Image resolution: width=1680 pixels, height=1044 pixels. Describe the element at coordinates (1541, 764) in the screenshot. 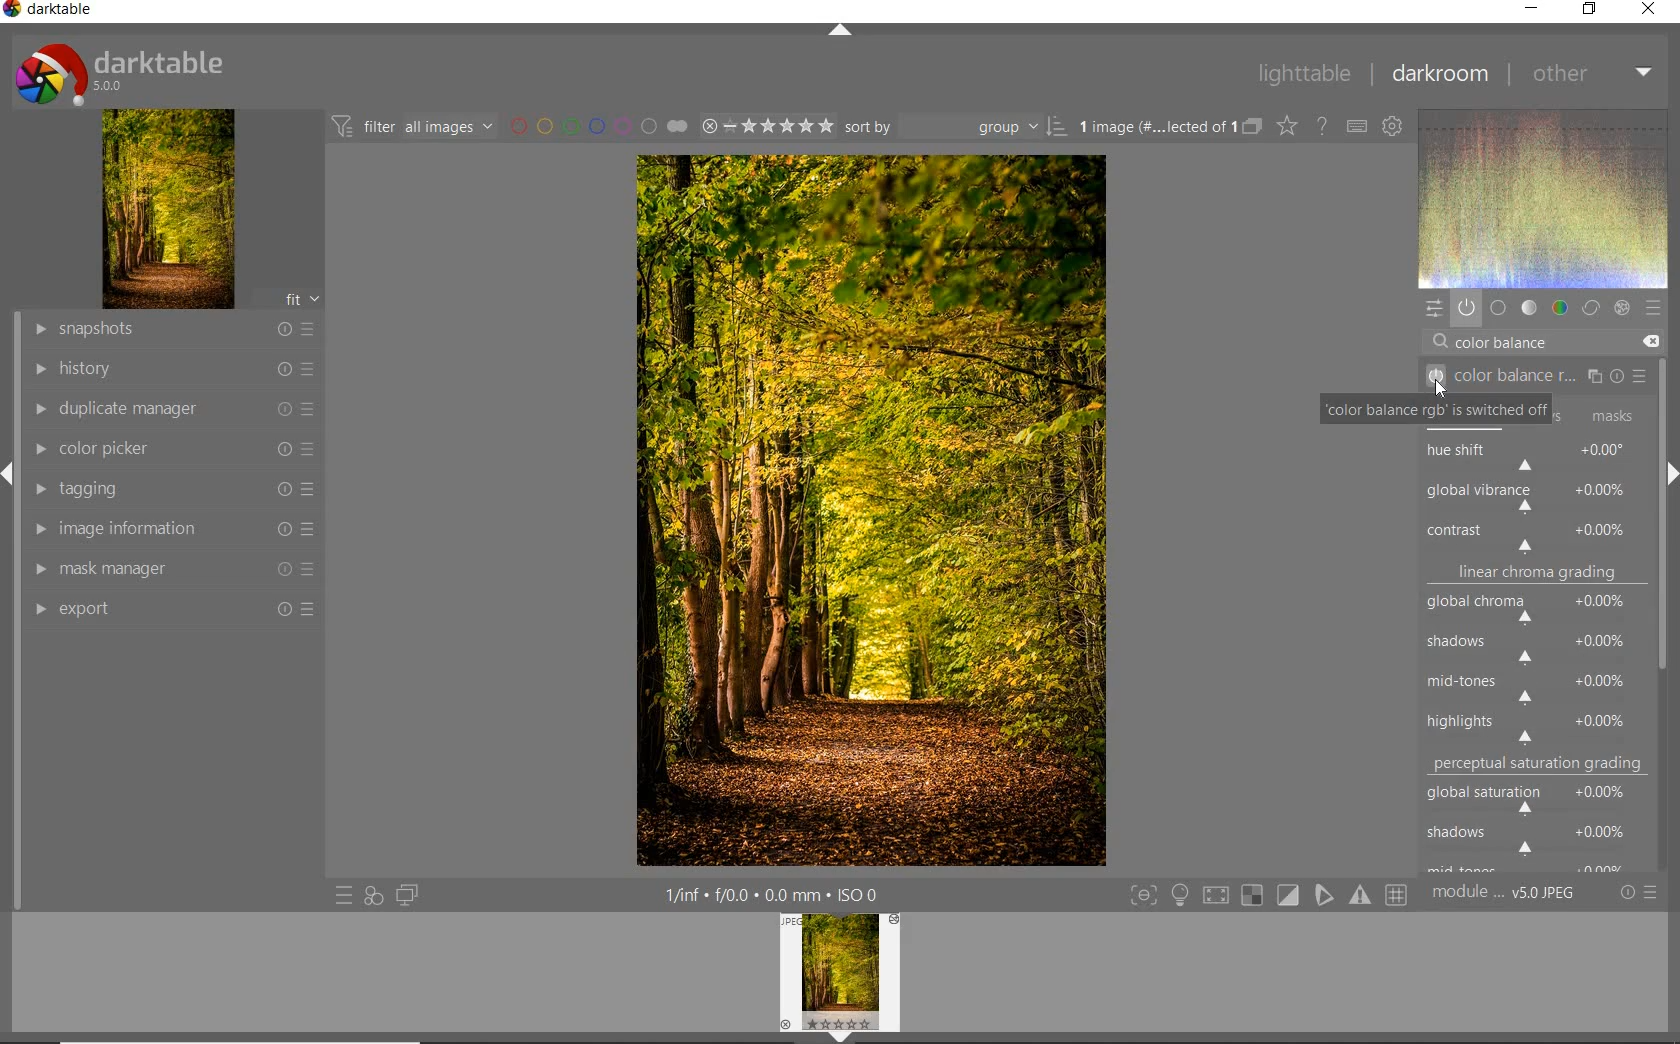

I see `perceptual saturation grading` at that location.